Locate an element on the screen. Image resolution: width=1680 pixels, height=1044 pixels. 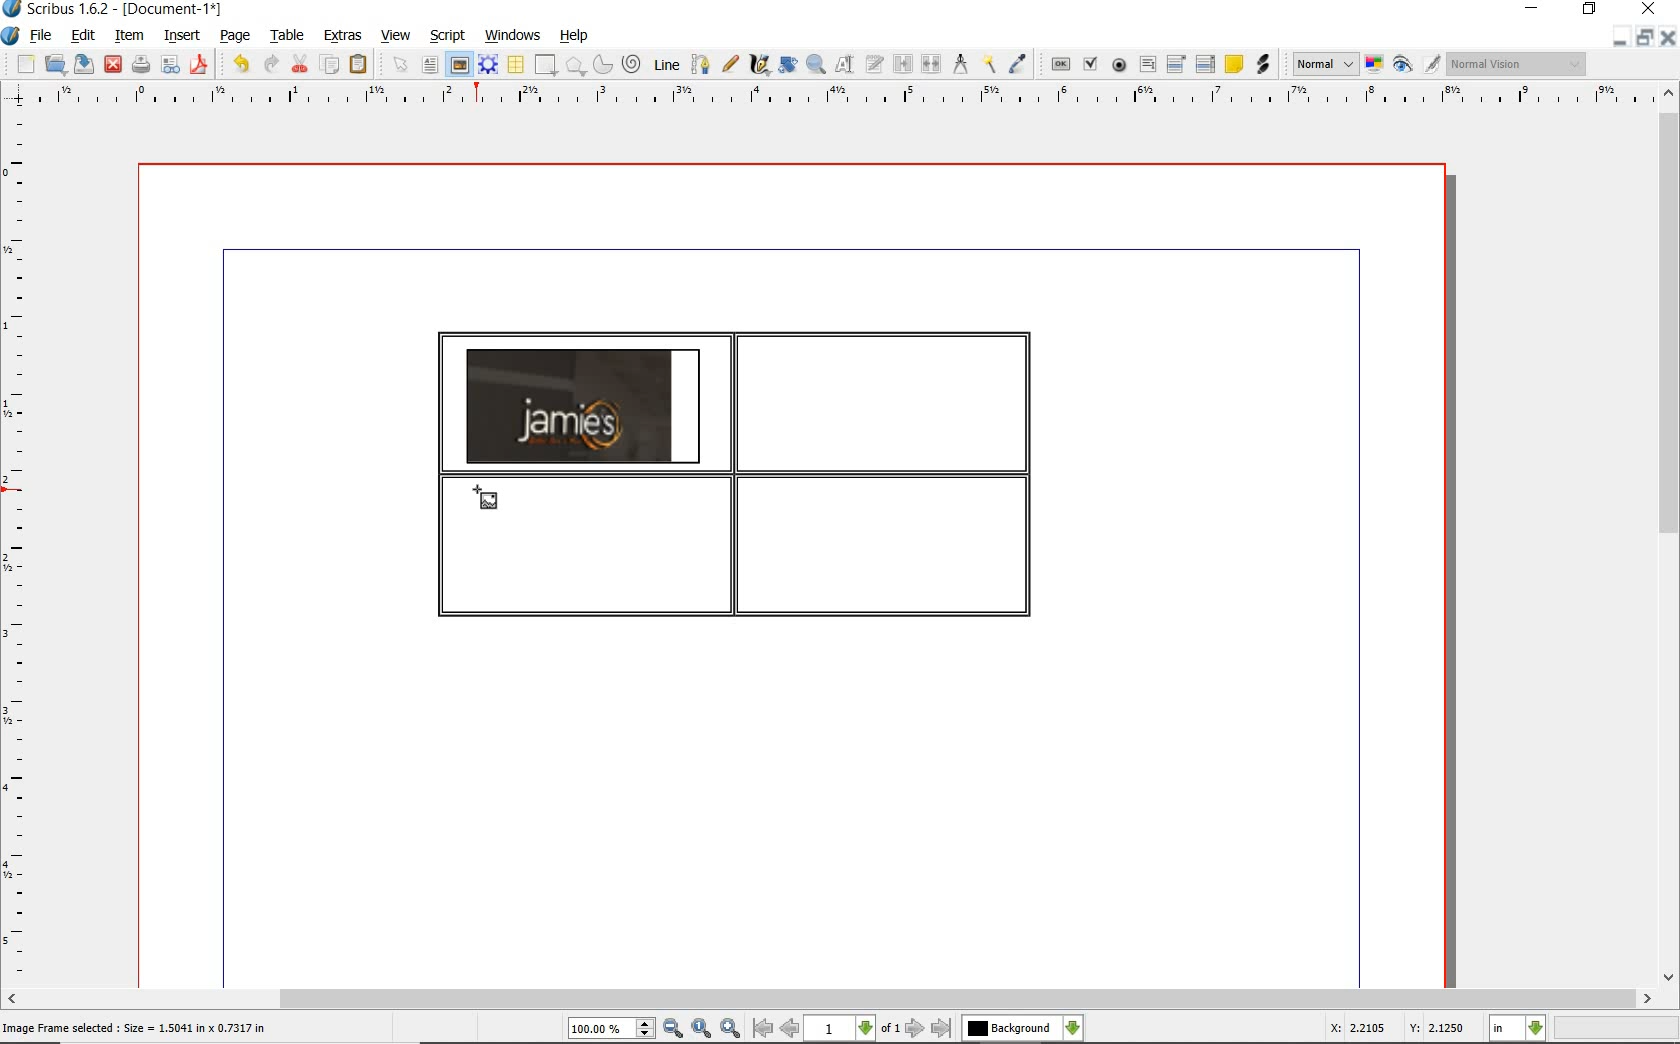
scrollbar is located at coordinates (829, 999).